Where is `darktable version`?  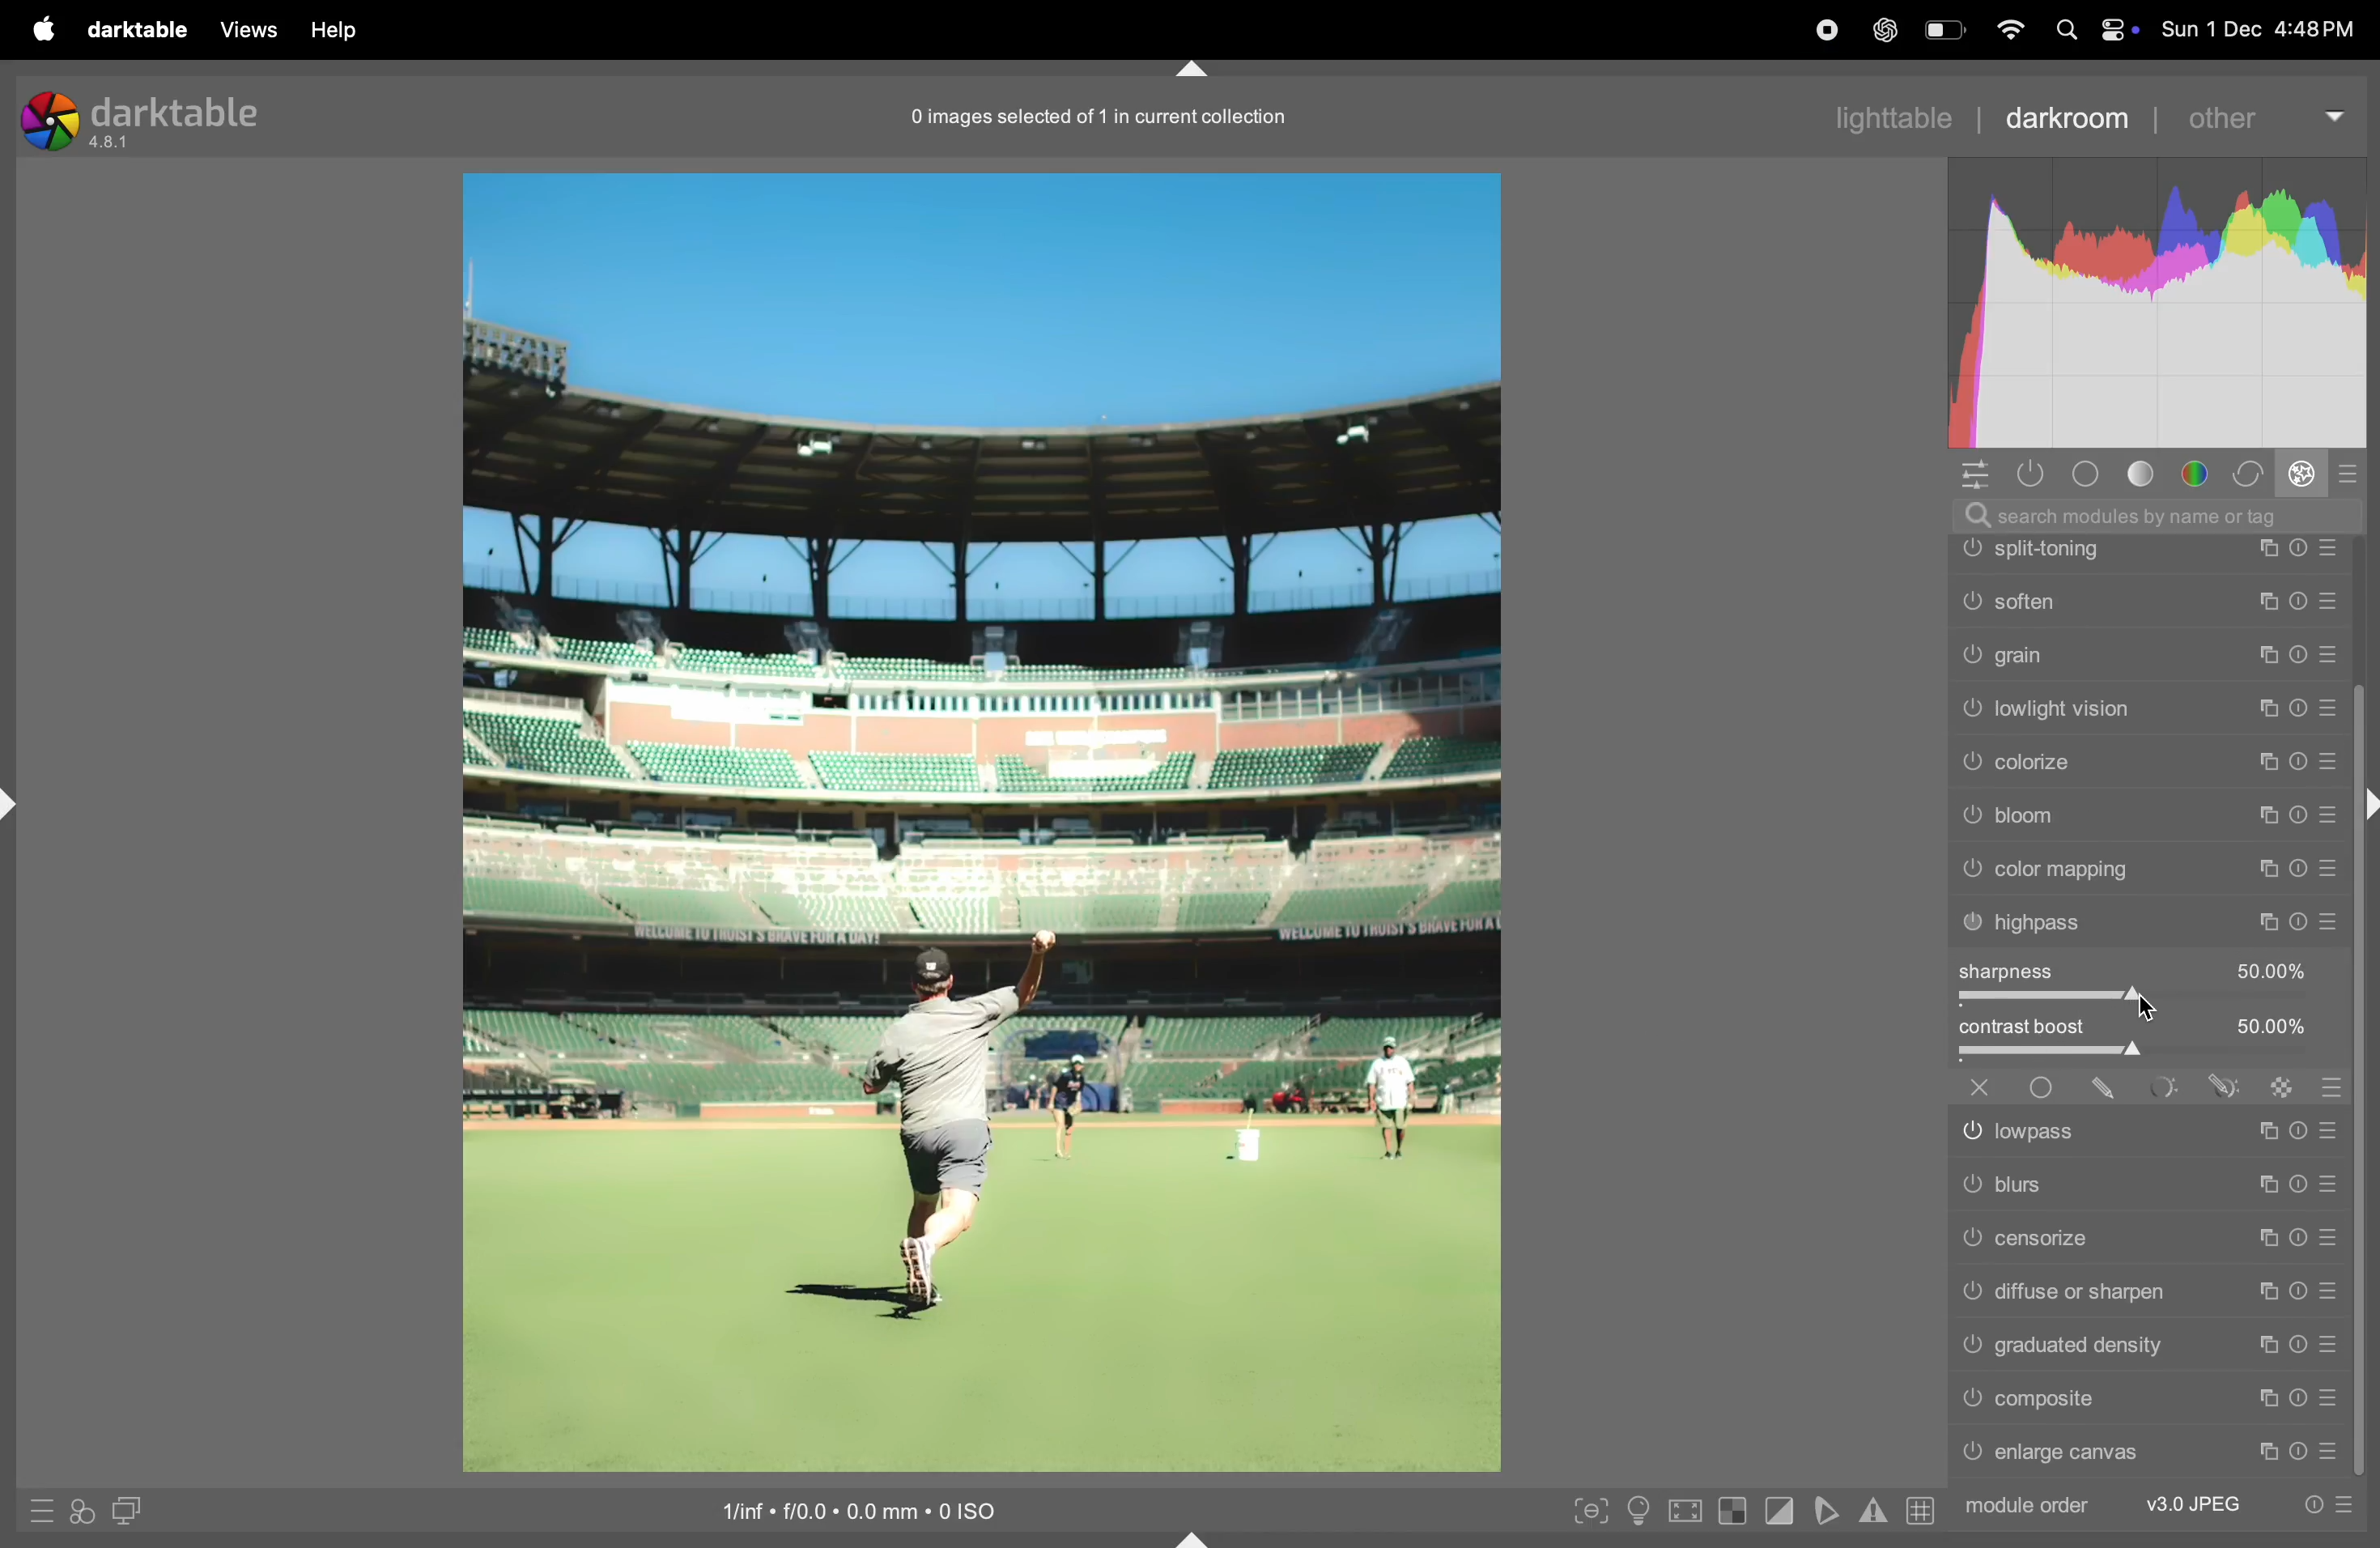 darktable version is located at coordinates (151, 115).